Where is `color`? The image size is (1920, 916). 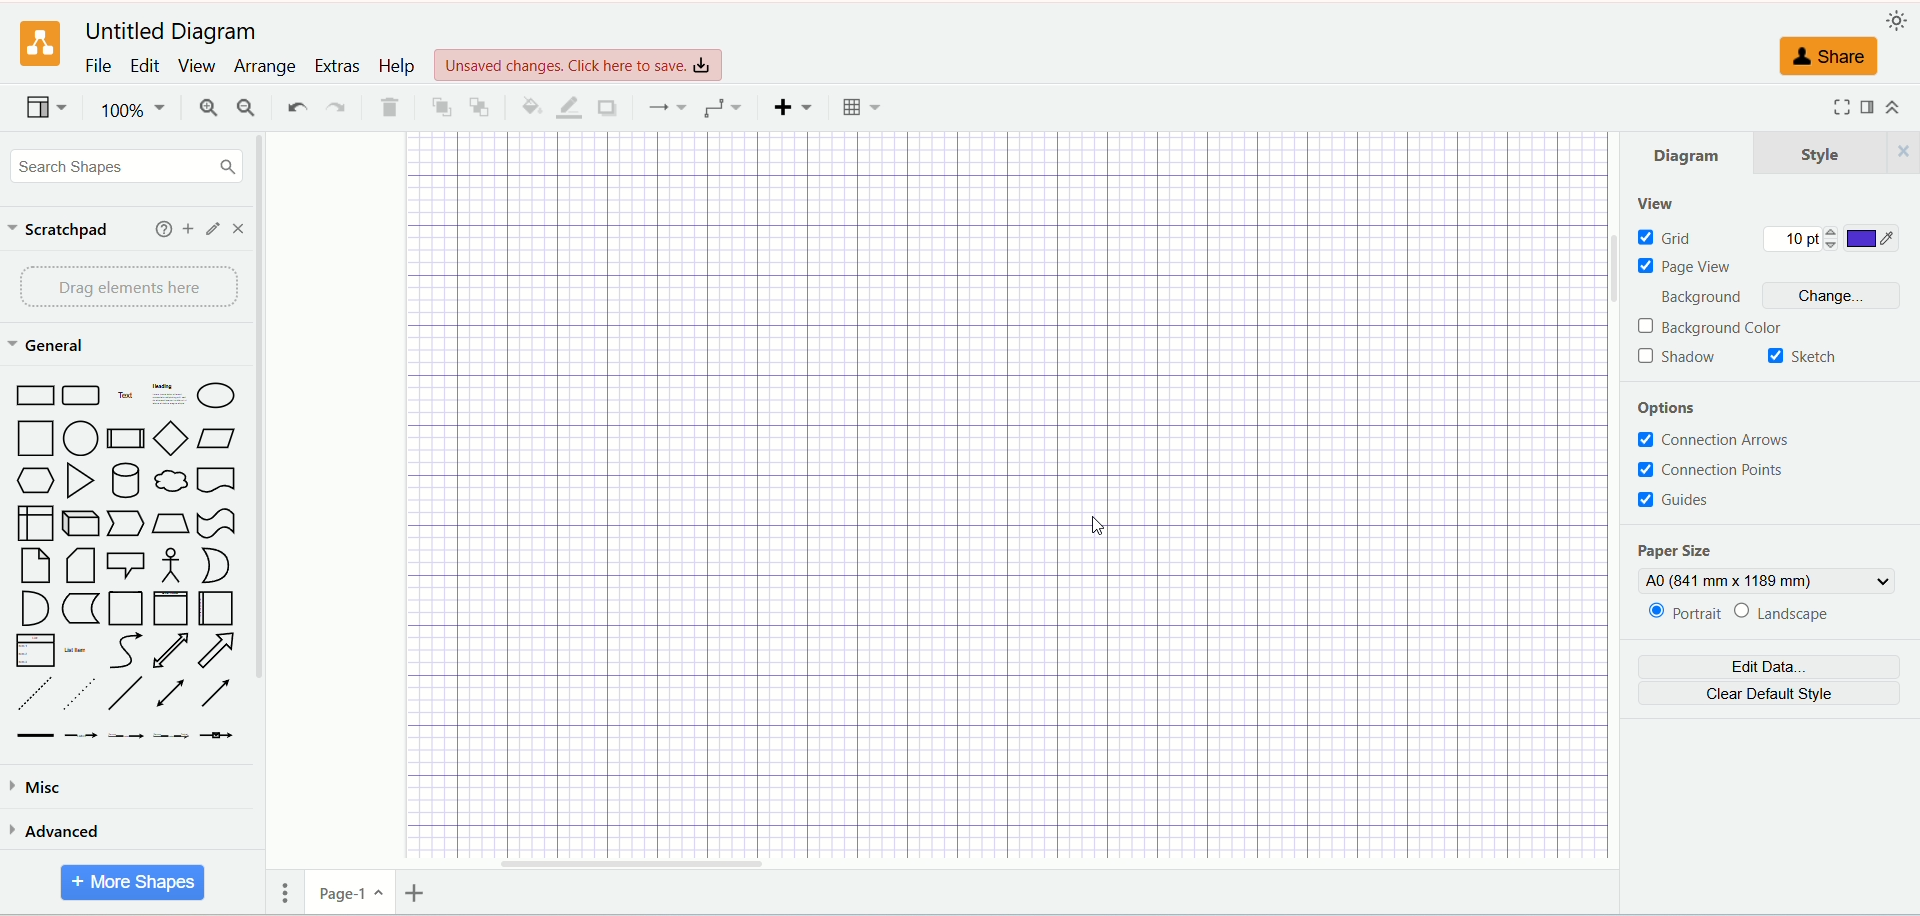
color is located at coordinates (1874, 240).